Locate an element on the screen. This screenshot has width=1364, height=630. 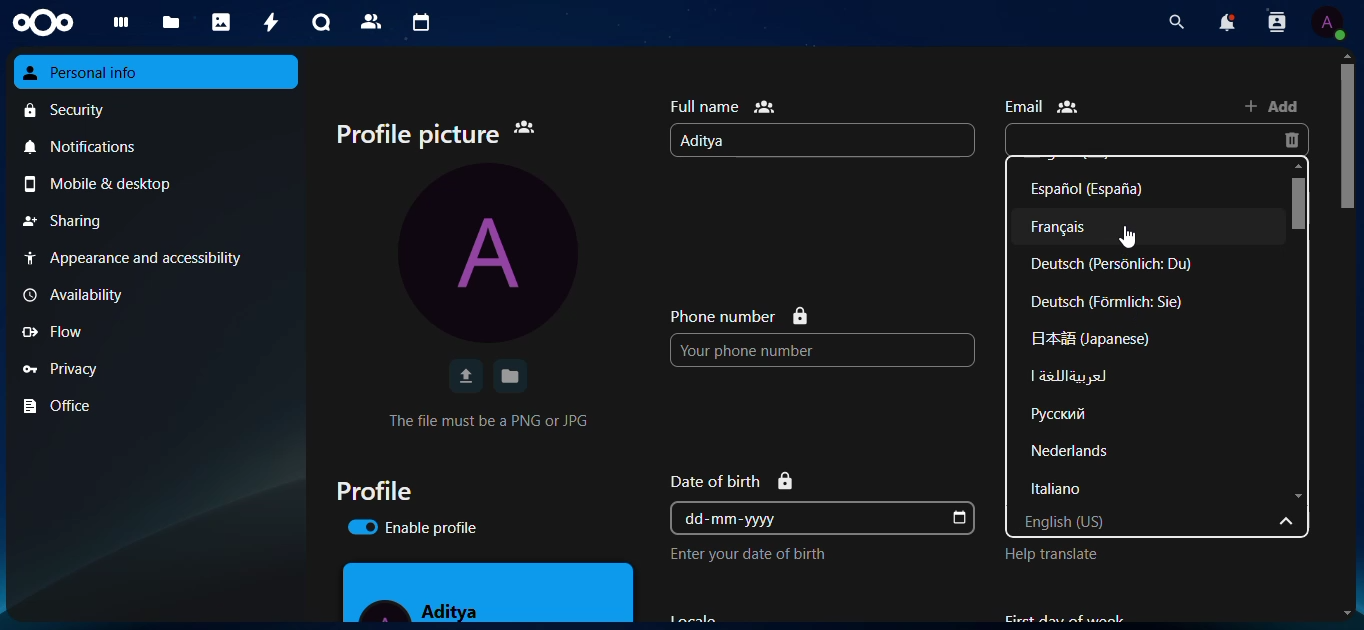
ddmmyyyy is located at coordinates (740, 518).